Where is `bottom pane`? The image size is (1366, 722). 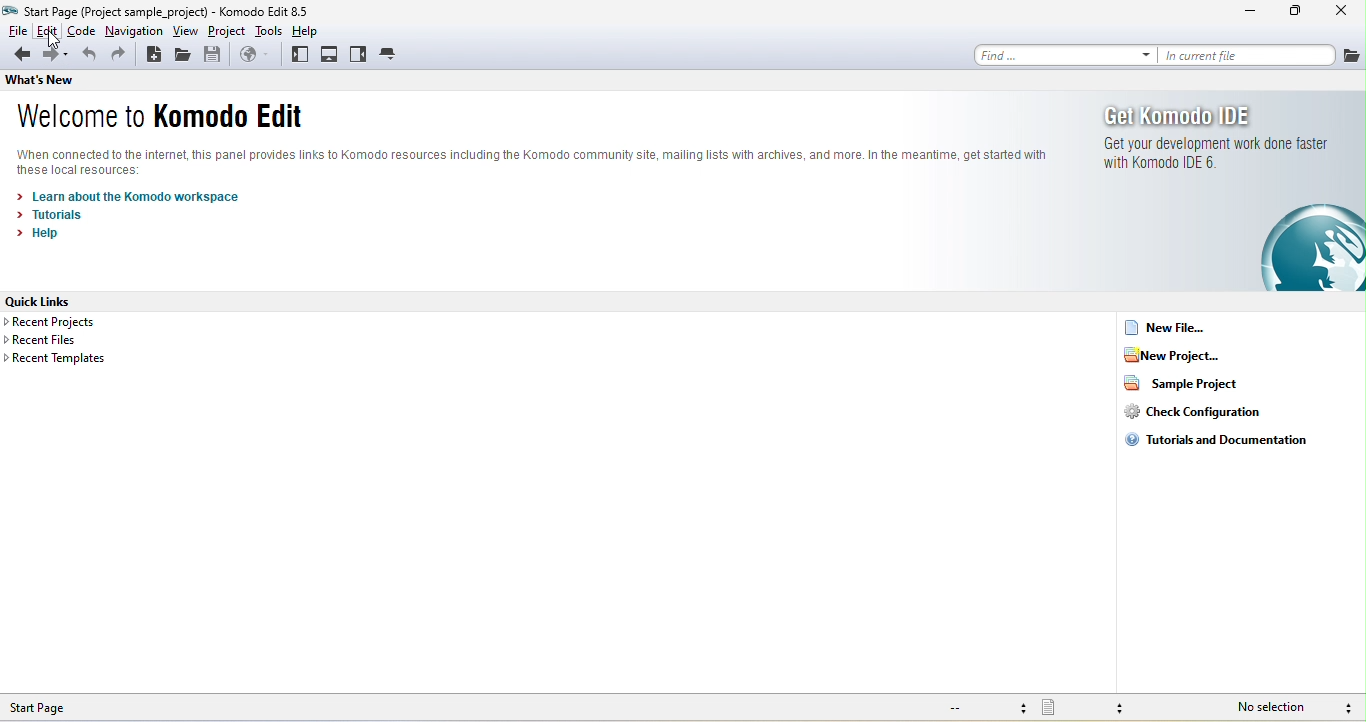
bottom pane is located at coordinates (330, 55).